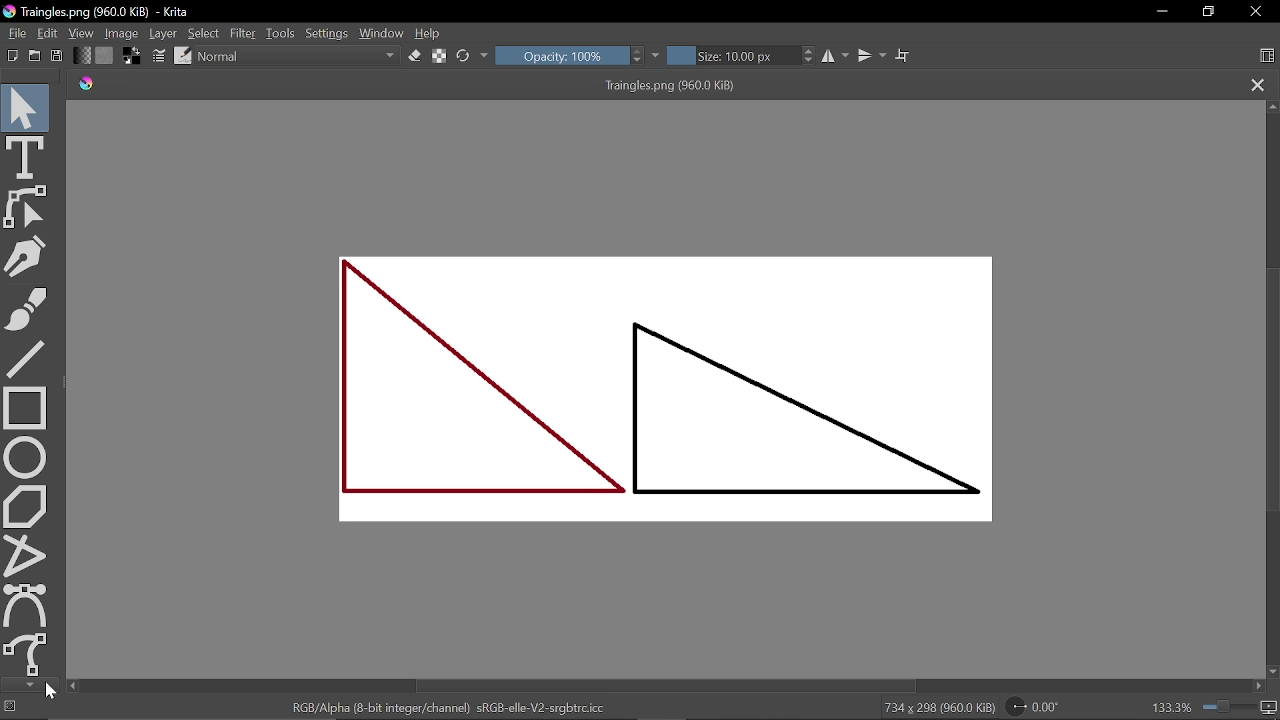 This screenshot has width=1280, height=720. Describe the element at coordinates (1266, 55) in the screenshot. I see `Choose workspace` at that location.